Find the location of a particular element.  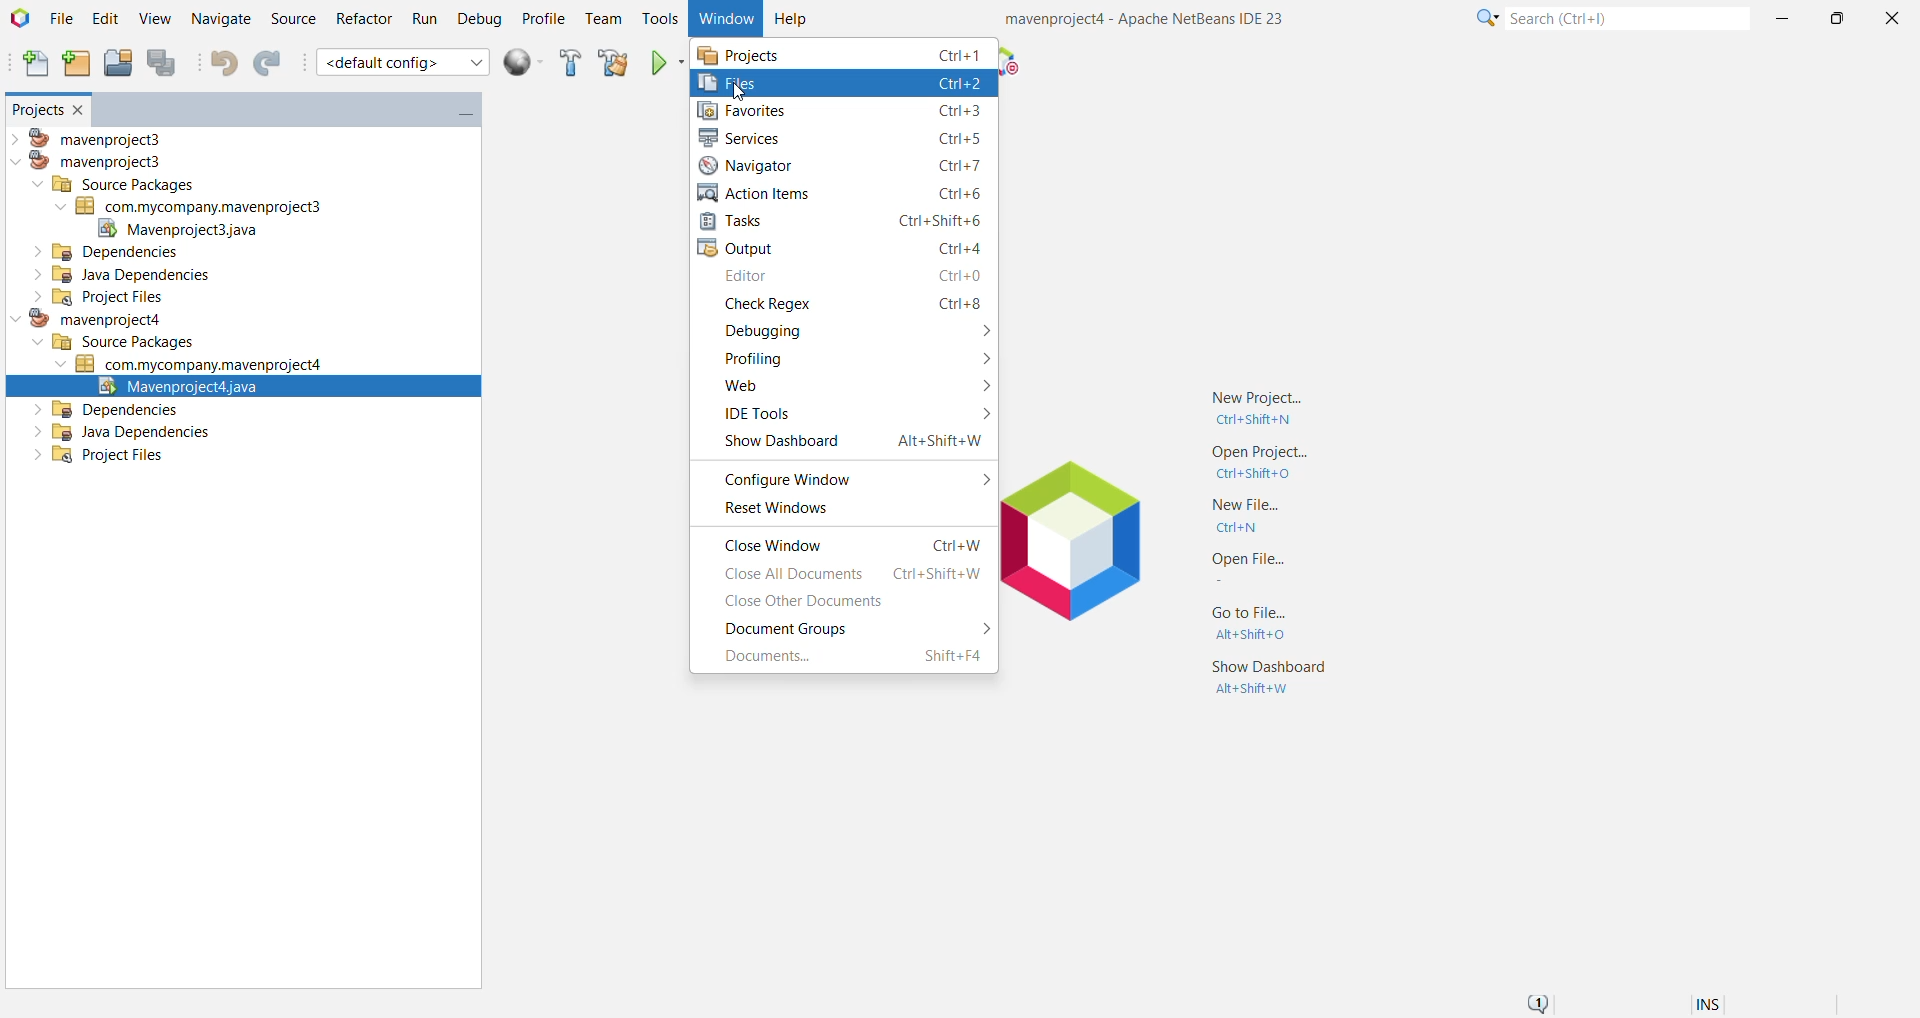

Minimize is located at coordinates (1784, 20).